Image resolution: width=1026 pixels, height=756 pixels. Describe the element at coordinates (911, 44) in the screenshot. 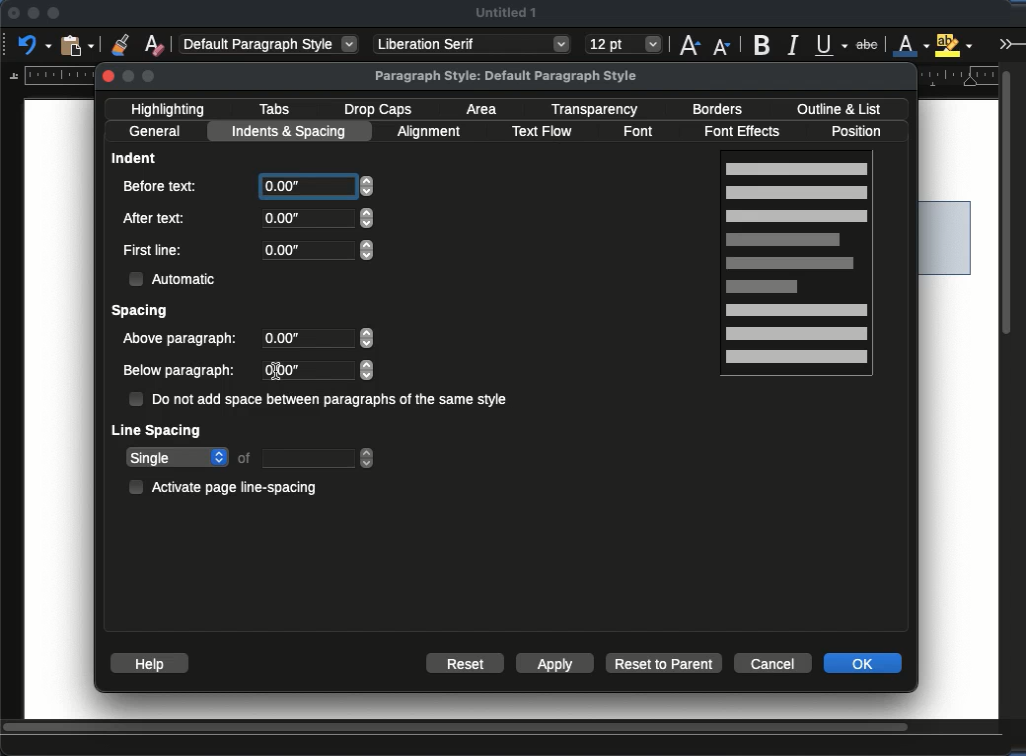

I see `line color` at that location.